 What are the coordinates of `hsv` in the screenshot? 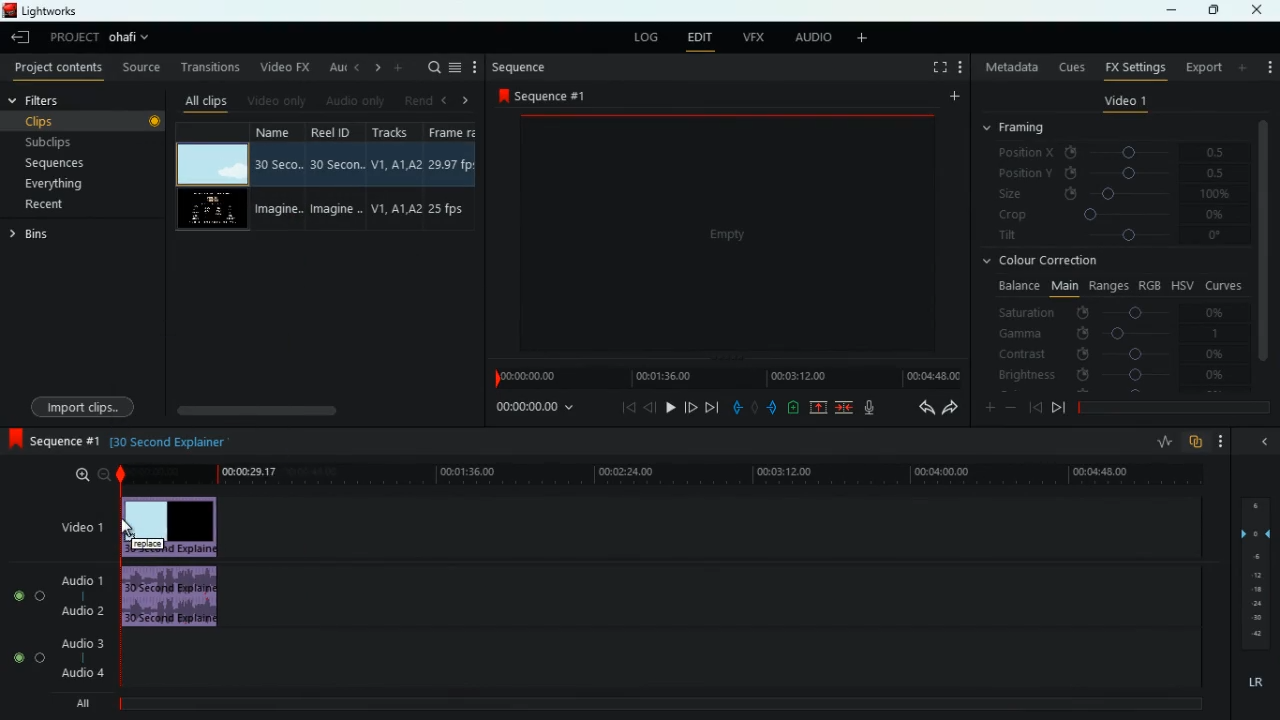 It's located at (1182, 285).